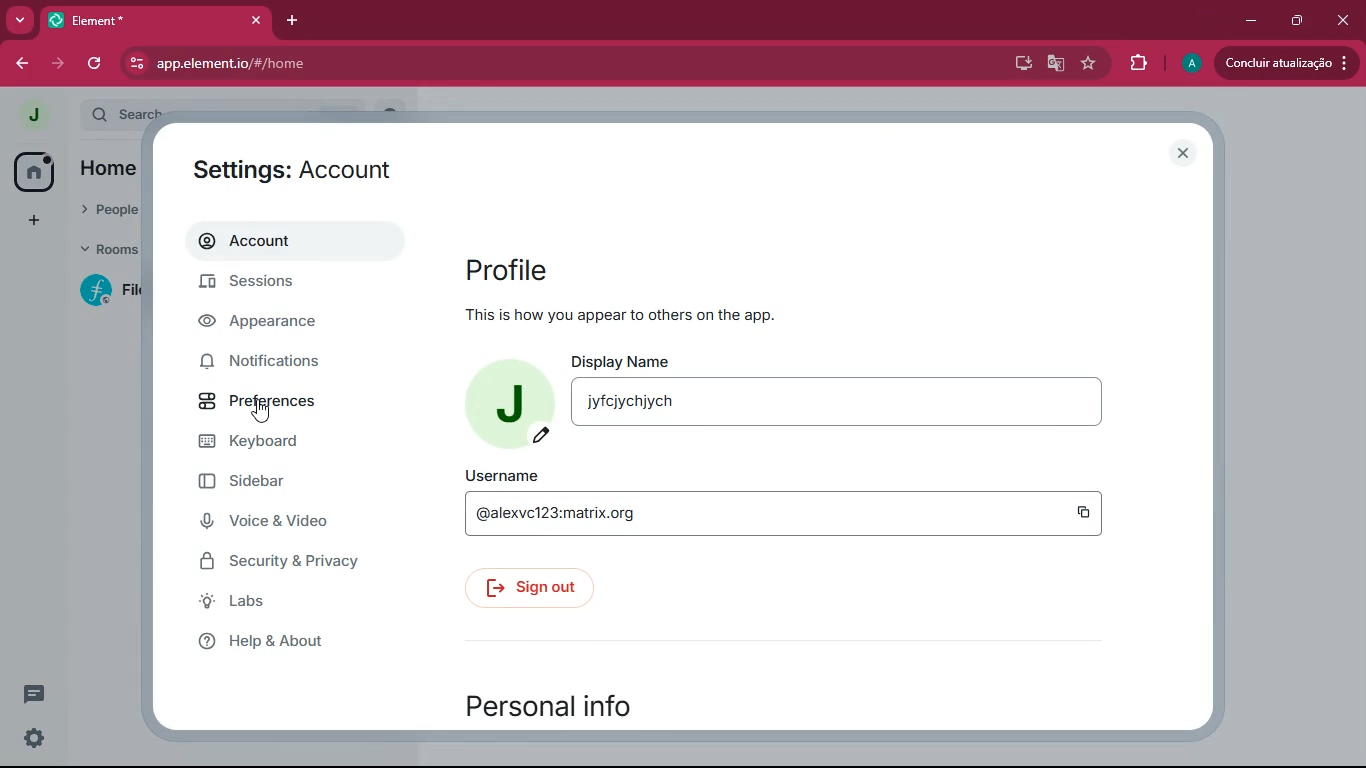 The image size is (1366, 768). Describe the element at coordinates (284, 484) in the screenshot. I see `sidebar ` at that location.